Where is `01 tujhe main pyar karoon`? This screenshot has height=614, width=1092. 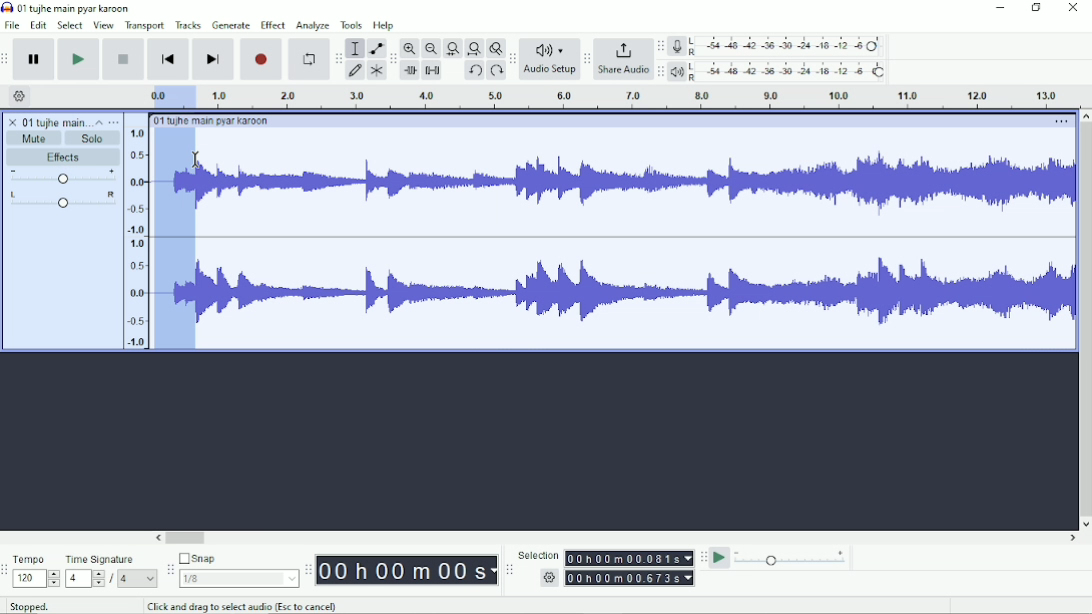 01 tujhe main pyar karoon is located at coordinates (78, 8).